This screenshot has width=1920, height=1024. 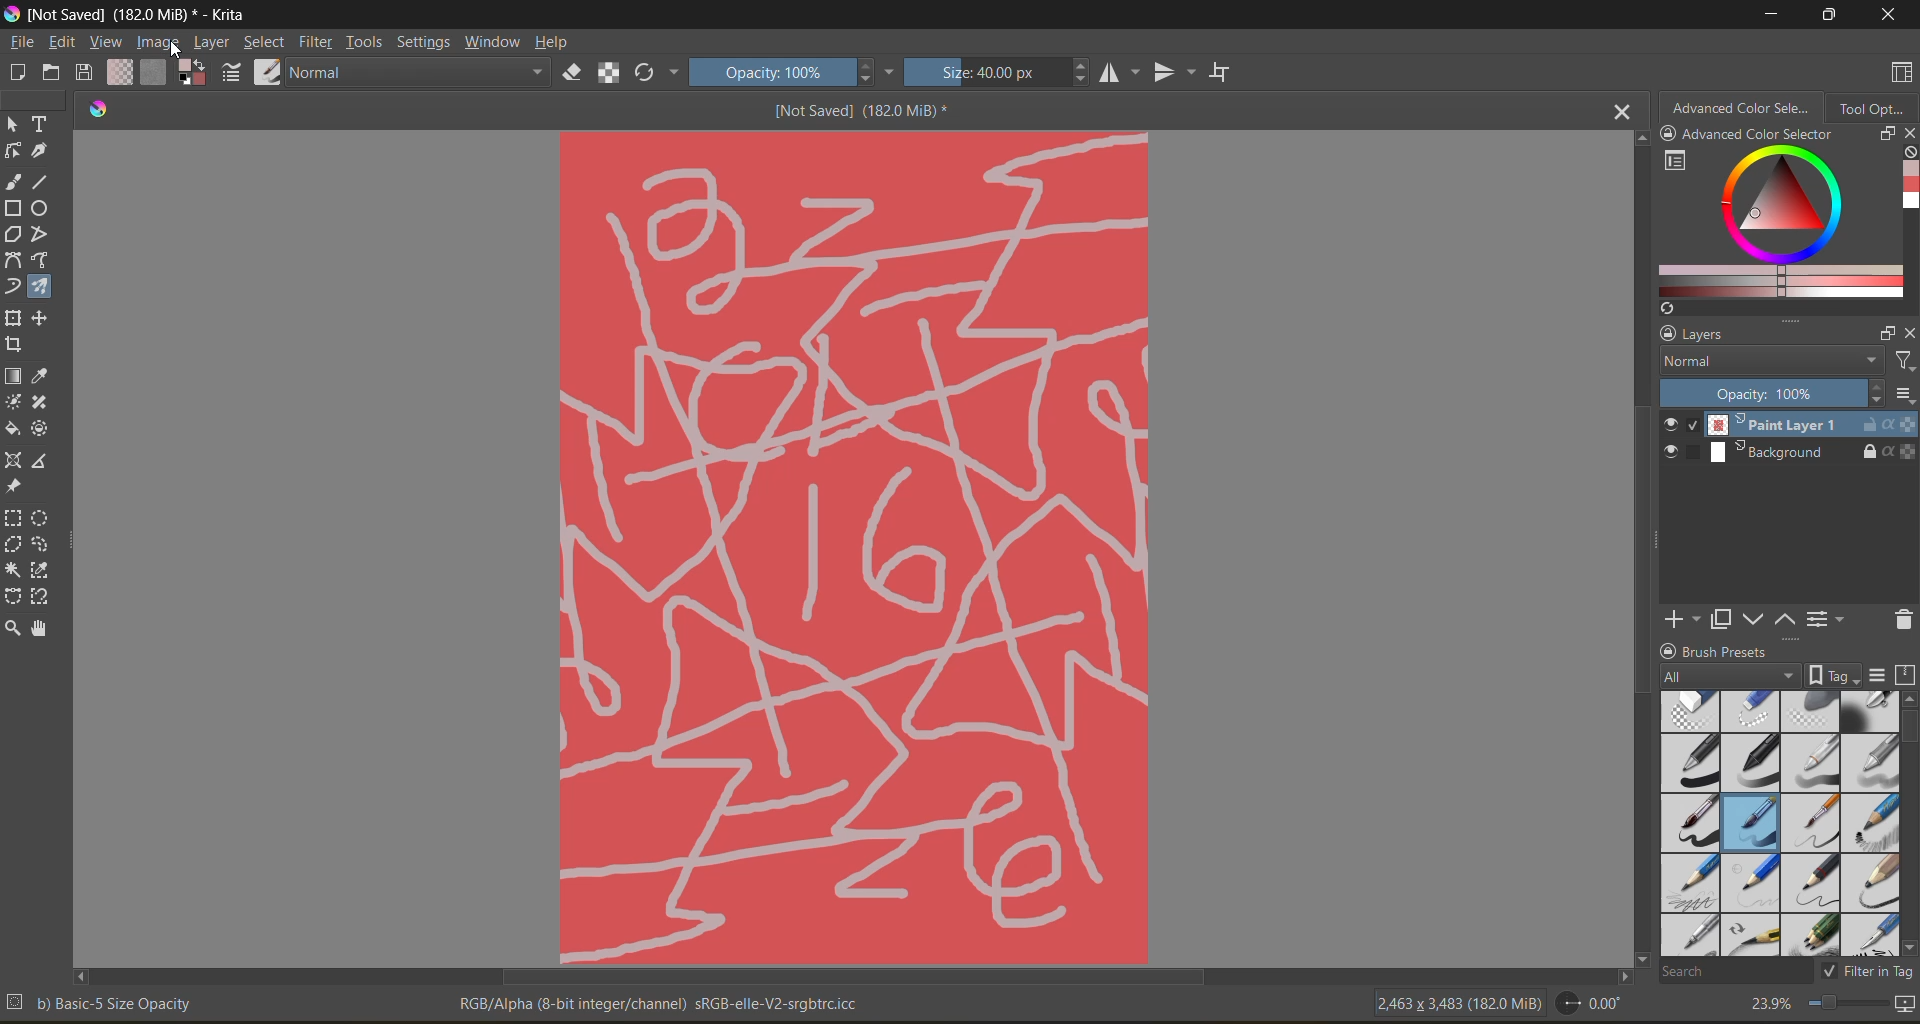 What do you see at coordinates (649, 69) in the screenshot?
I see `reload original preset` at bounding box center [649, 69].